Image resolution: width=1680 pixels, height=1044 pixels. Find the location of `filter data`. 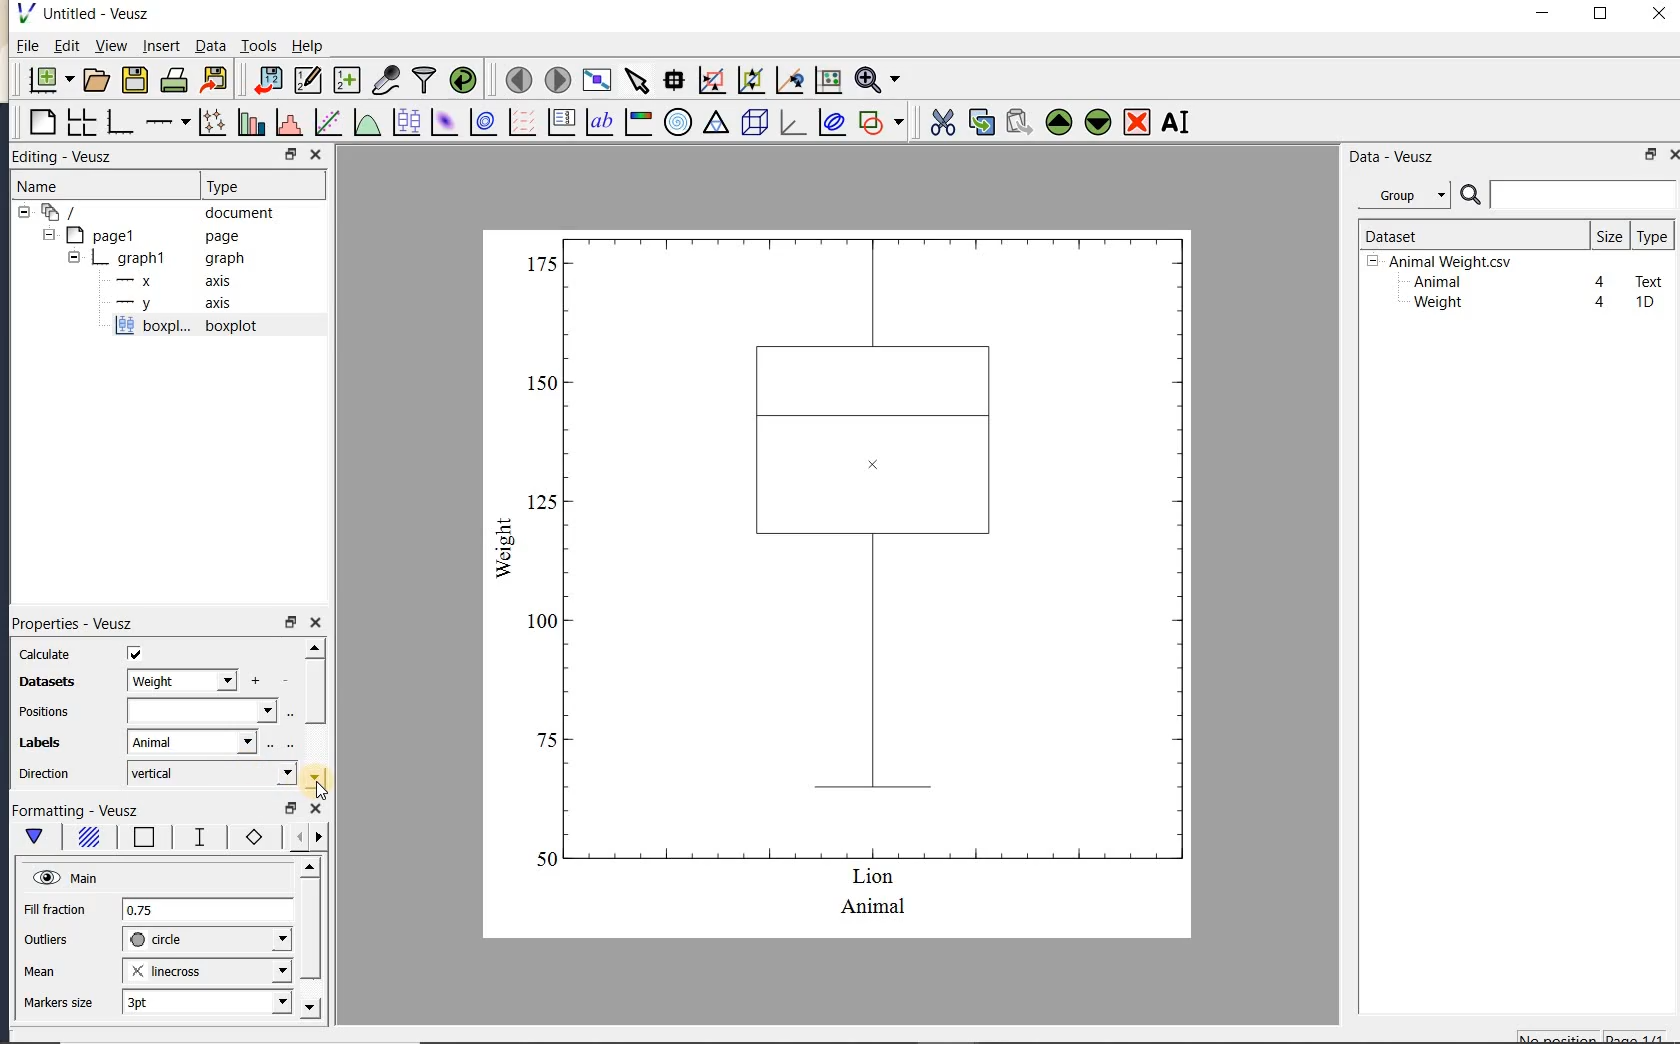

filter data is located at coordinates (425, 78).